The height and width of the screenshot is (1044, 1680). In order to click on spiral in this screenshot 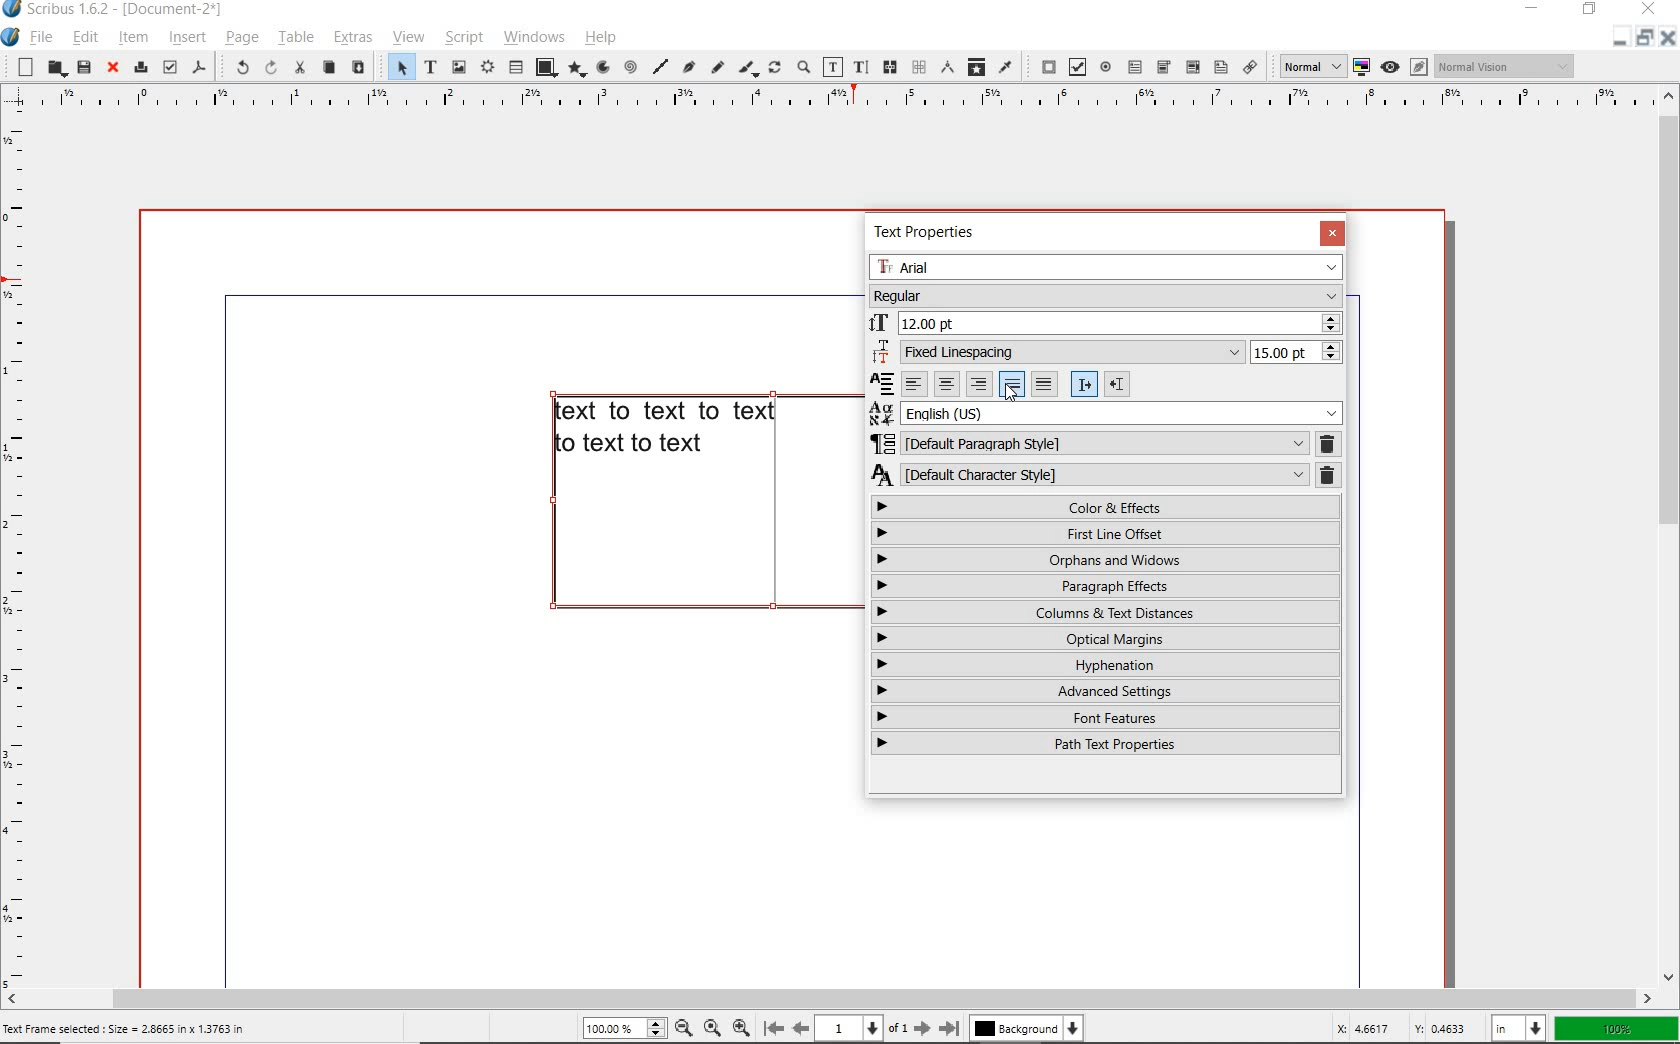, I will do `click(630, 66)`.